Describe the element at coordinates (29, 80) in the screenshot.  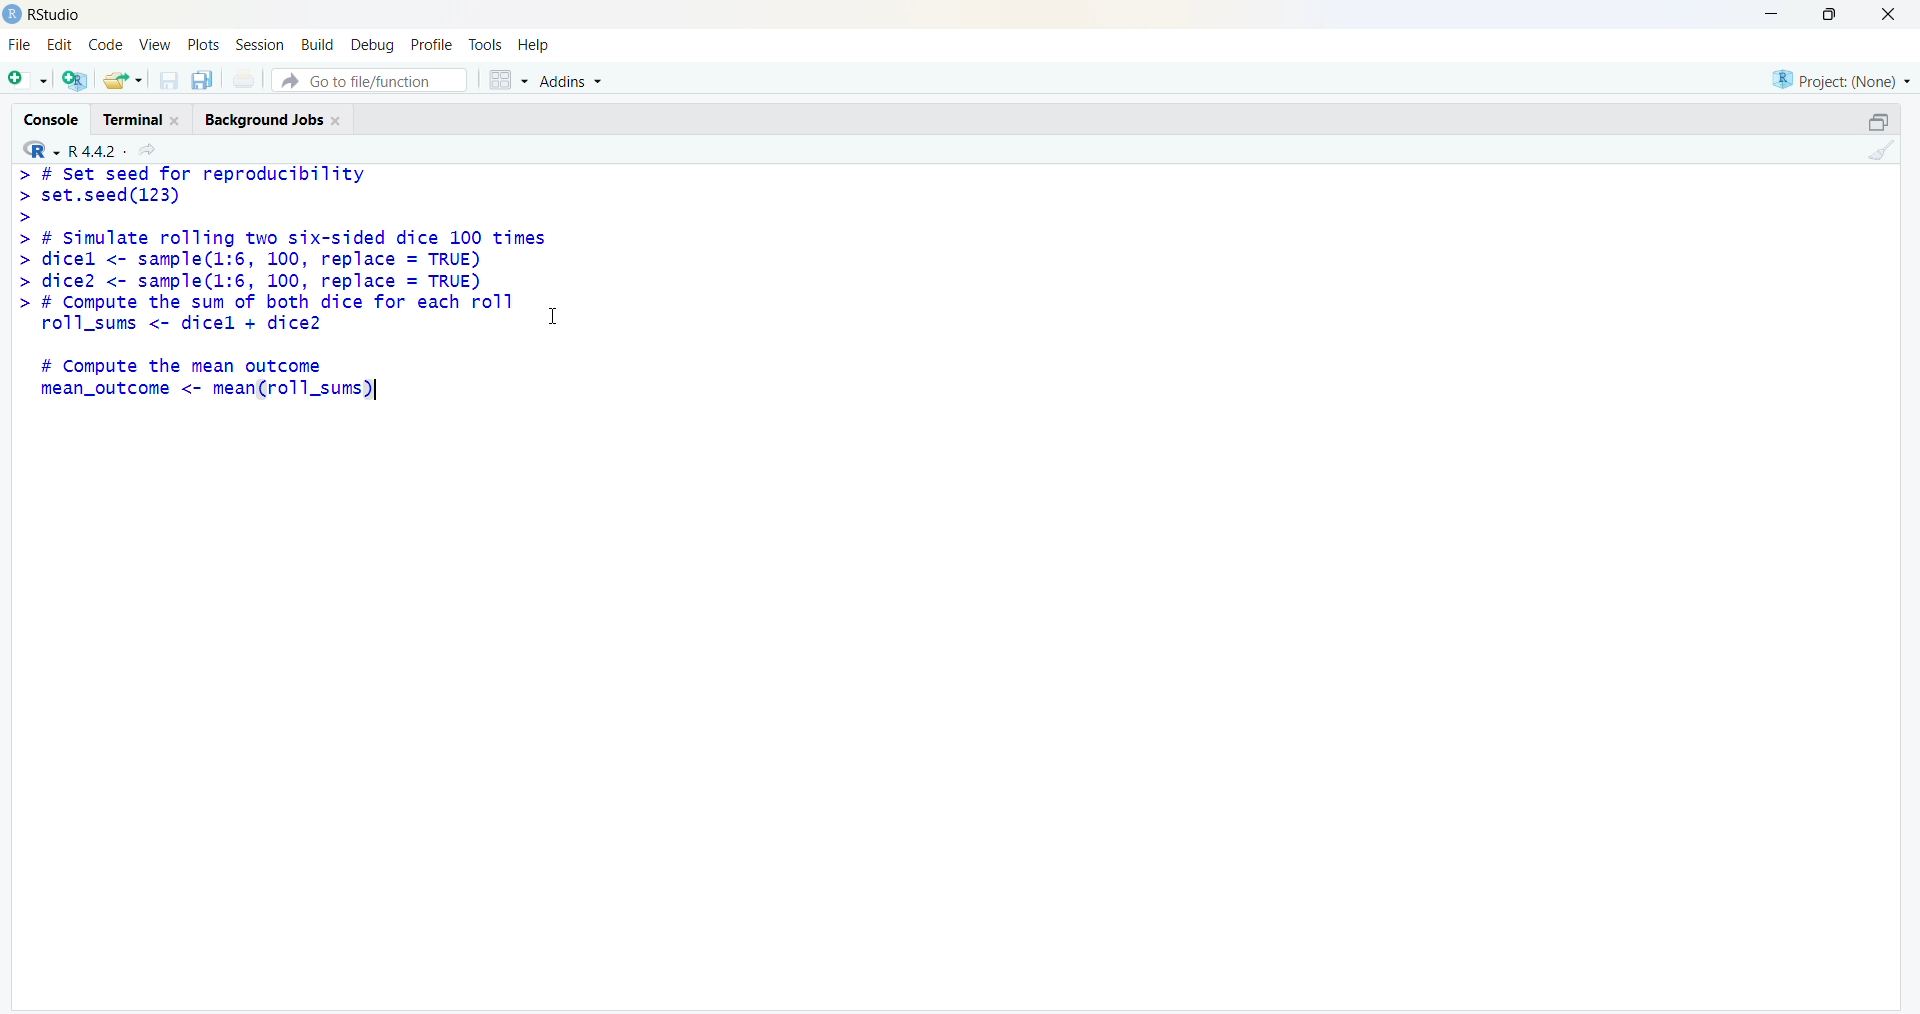
I see `add file as` at that location.